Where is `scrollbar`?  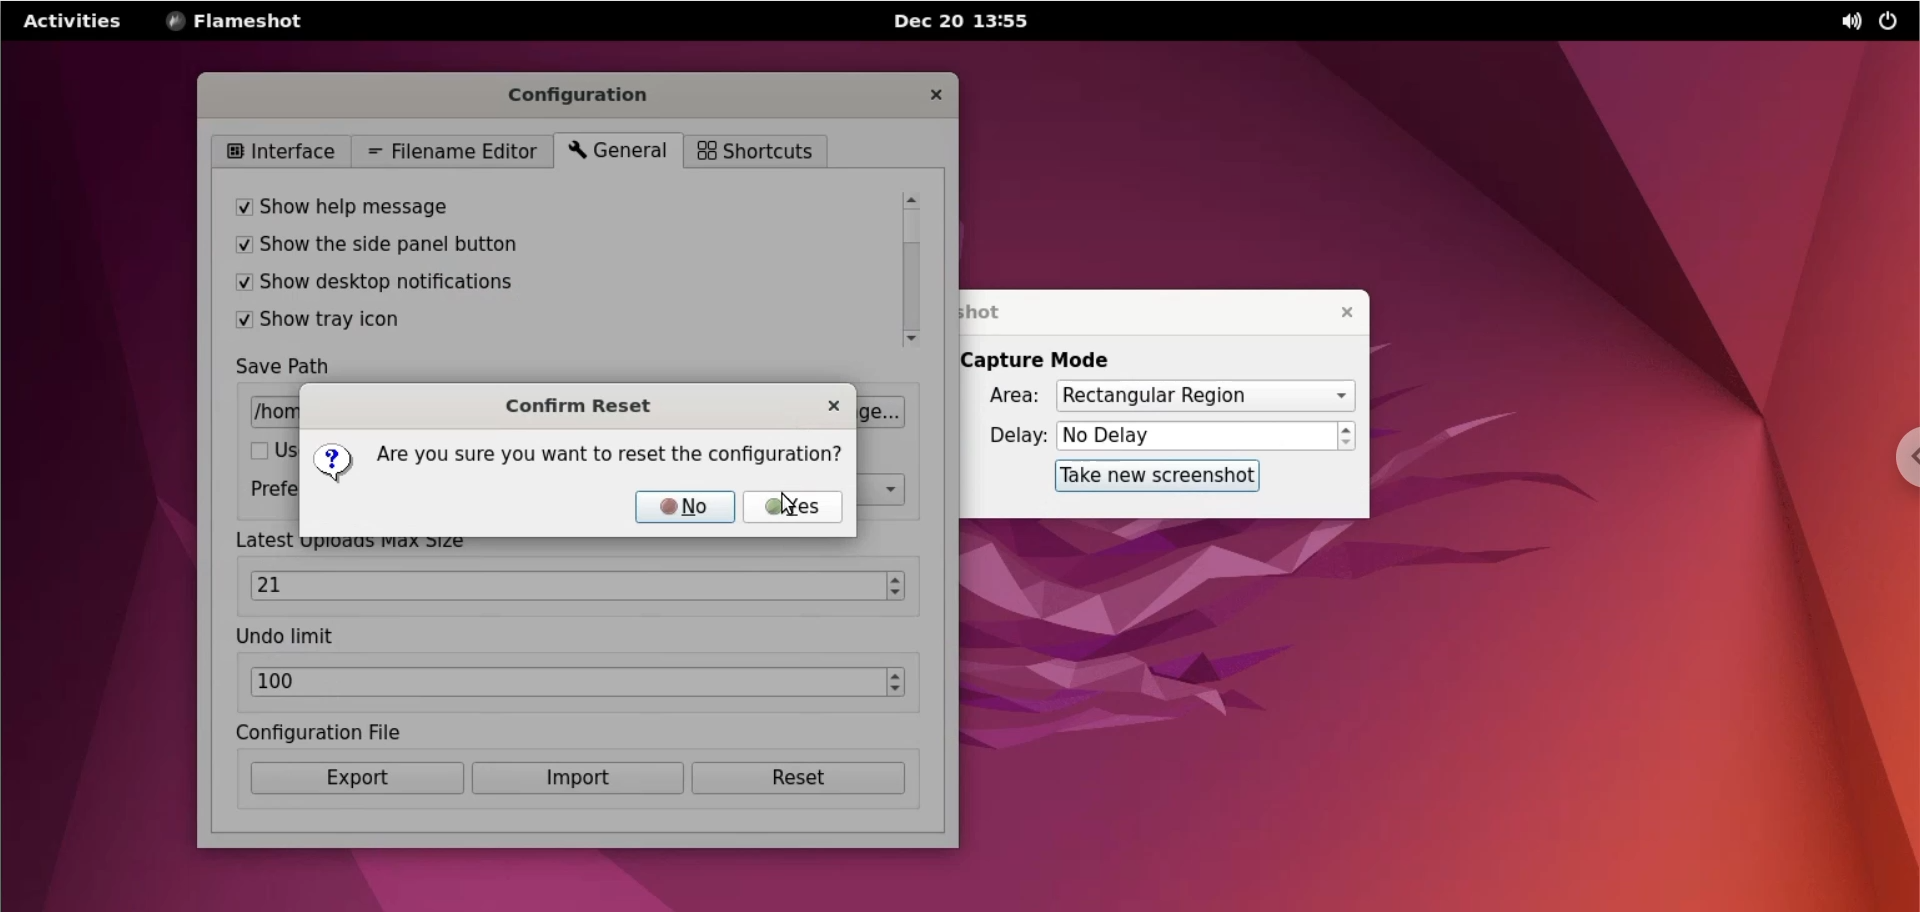
scrollbar is located at coordinates (909, 269).